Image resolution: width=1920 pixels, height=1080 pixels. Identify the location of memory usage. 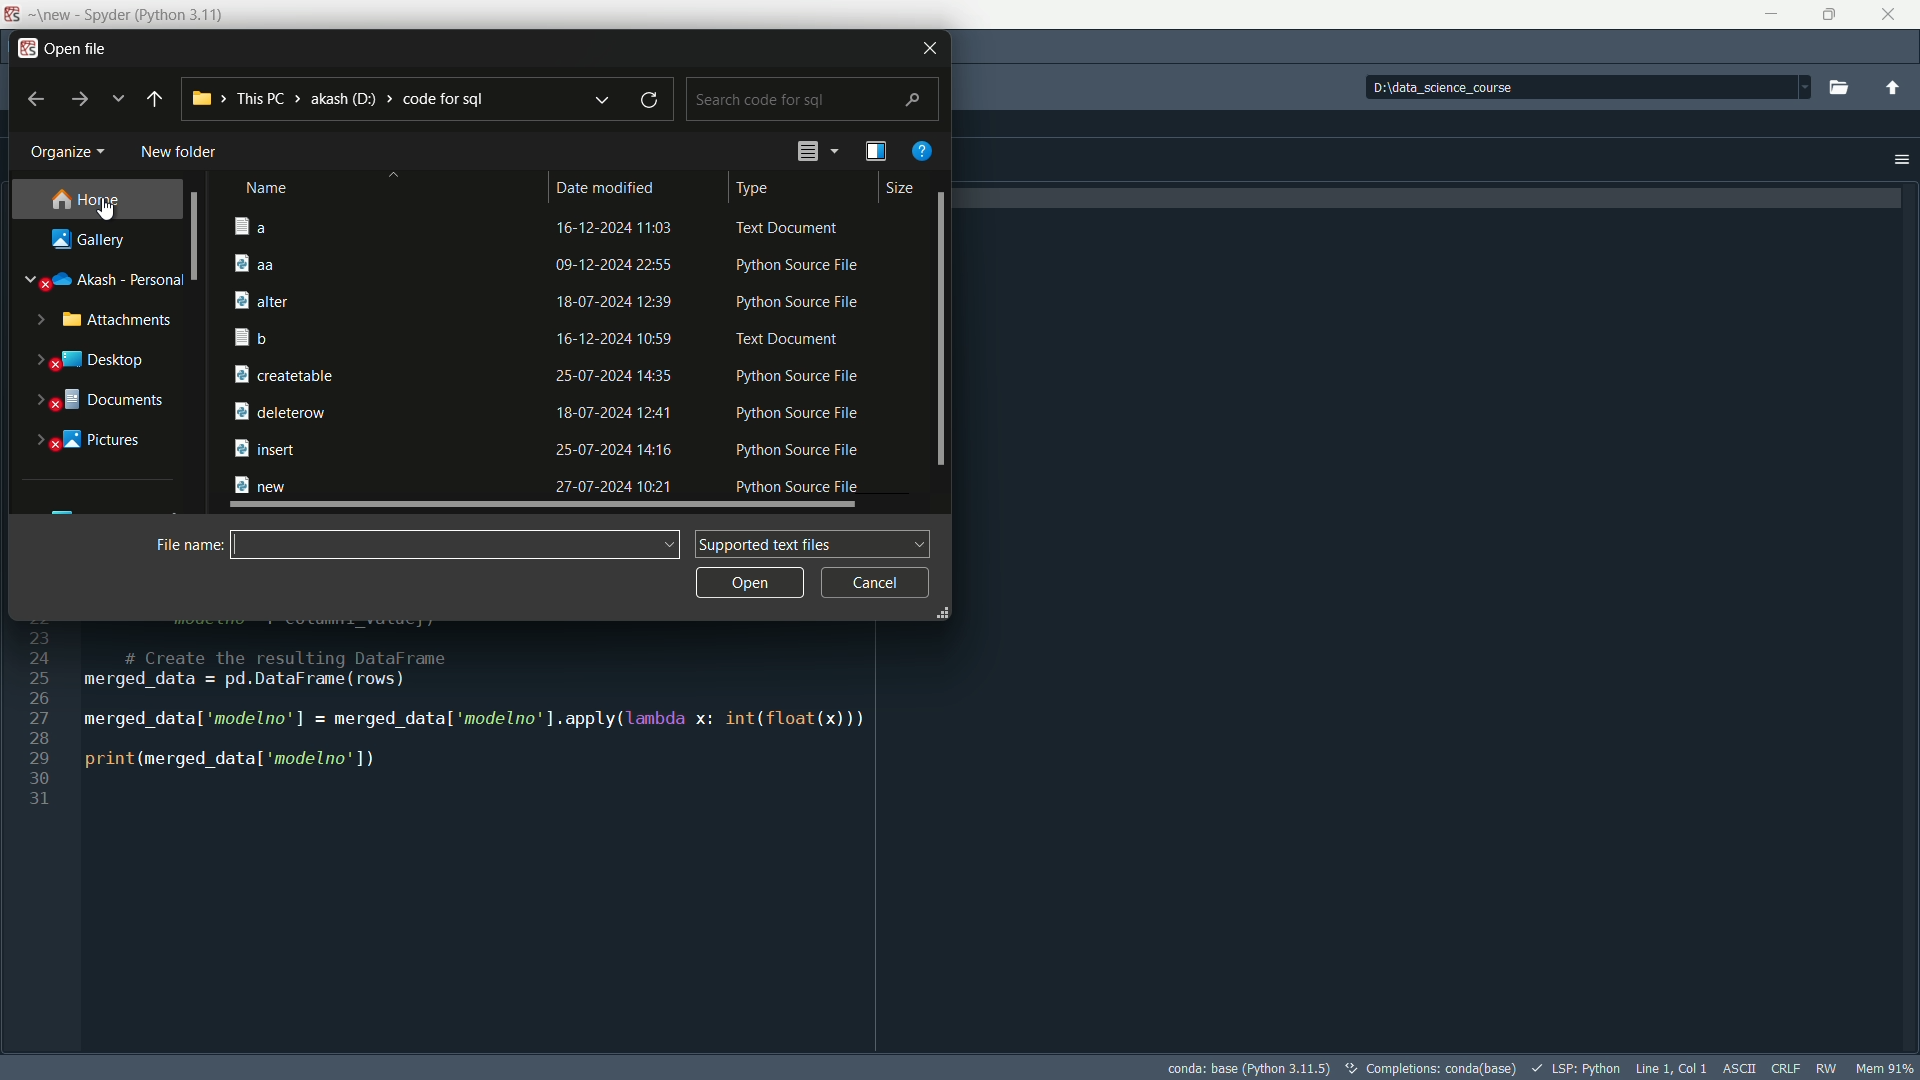
(1883, 1068).